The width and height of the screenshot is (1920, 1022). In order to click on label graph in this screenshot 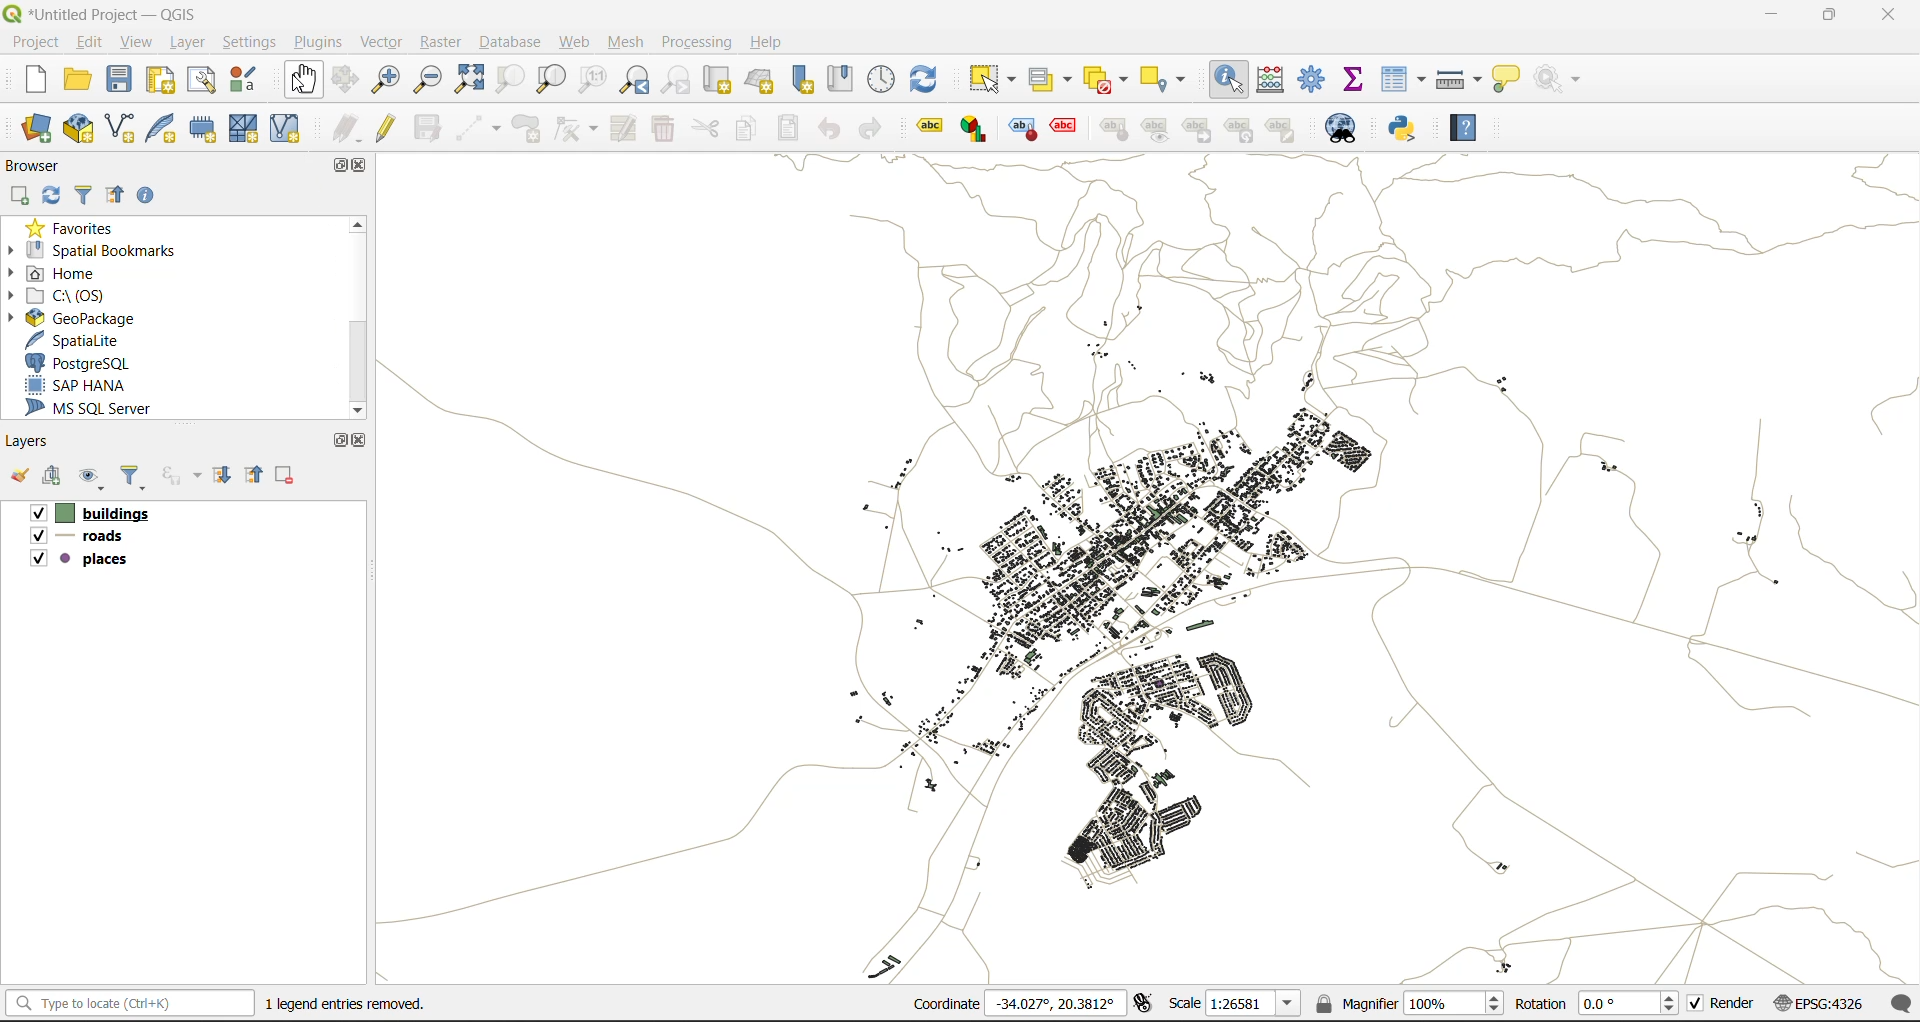, I will do `click(973, 129)`.